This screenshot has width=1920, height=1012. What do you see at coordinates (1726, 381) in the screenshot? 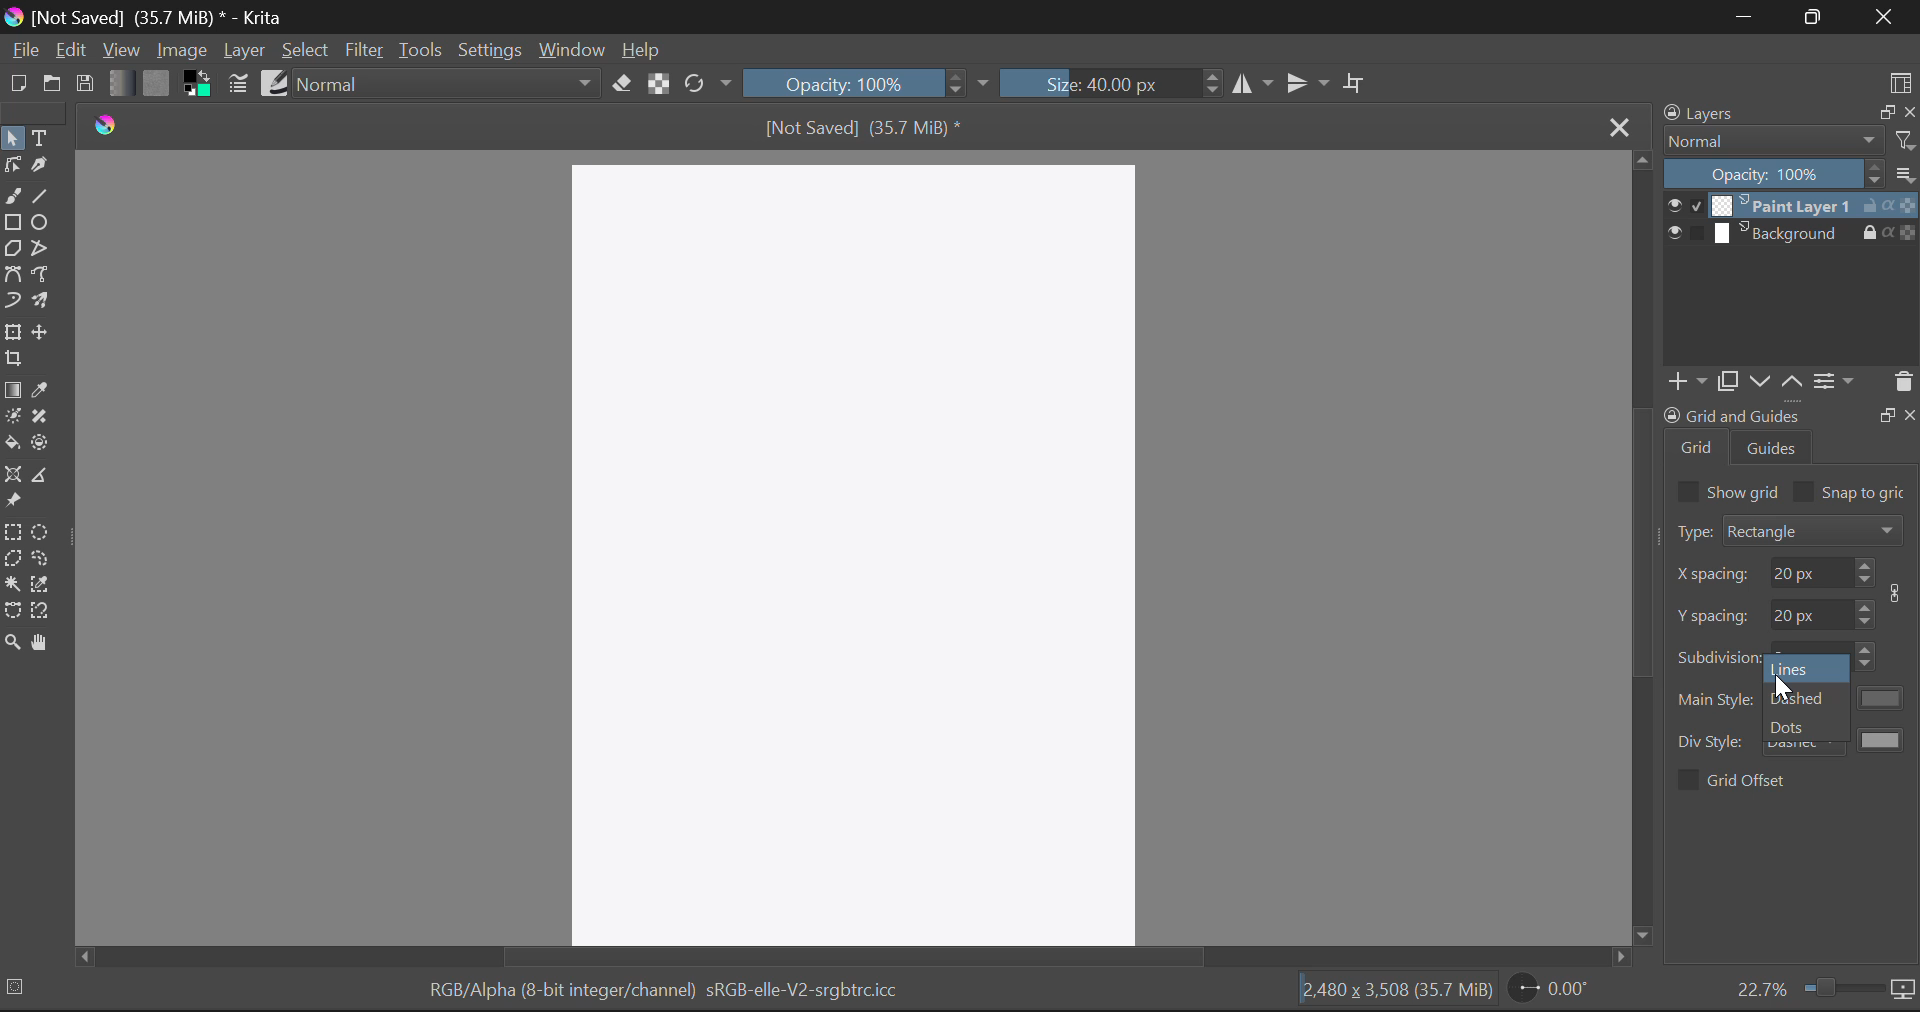
I see `copy` at bounding box center [1726, 381].